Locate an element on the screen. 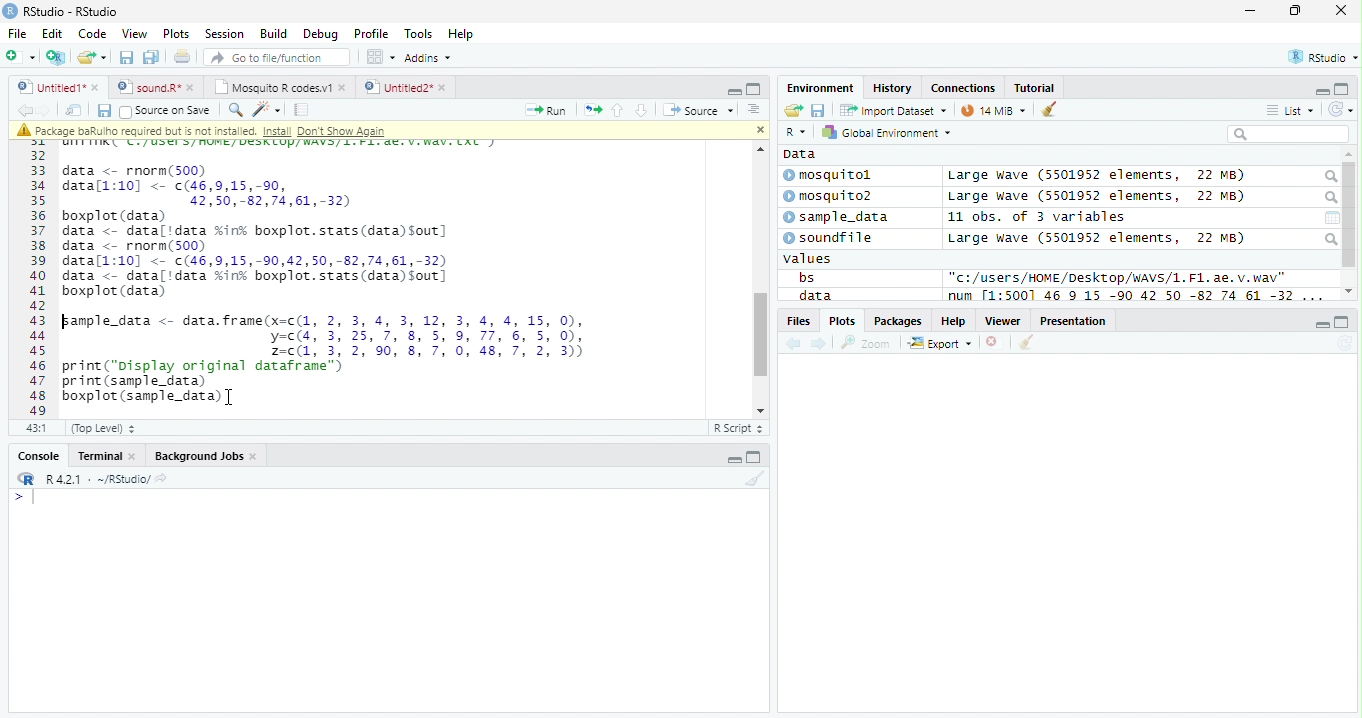 The image size is (1362, 718). List is located at coordinates (1290, 110).